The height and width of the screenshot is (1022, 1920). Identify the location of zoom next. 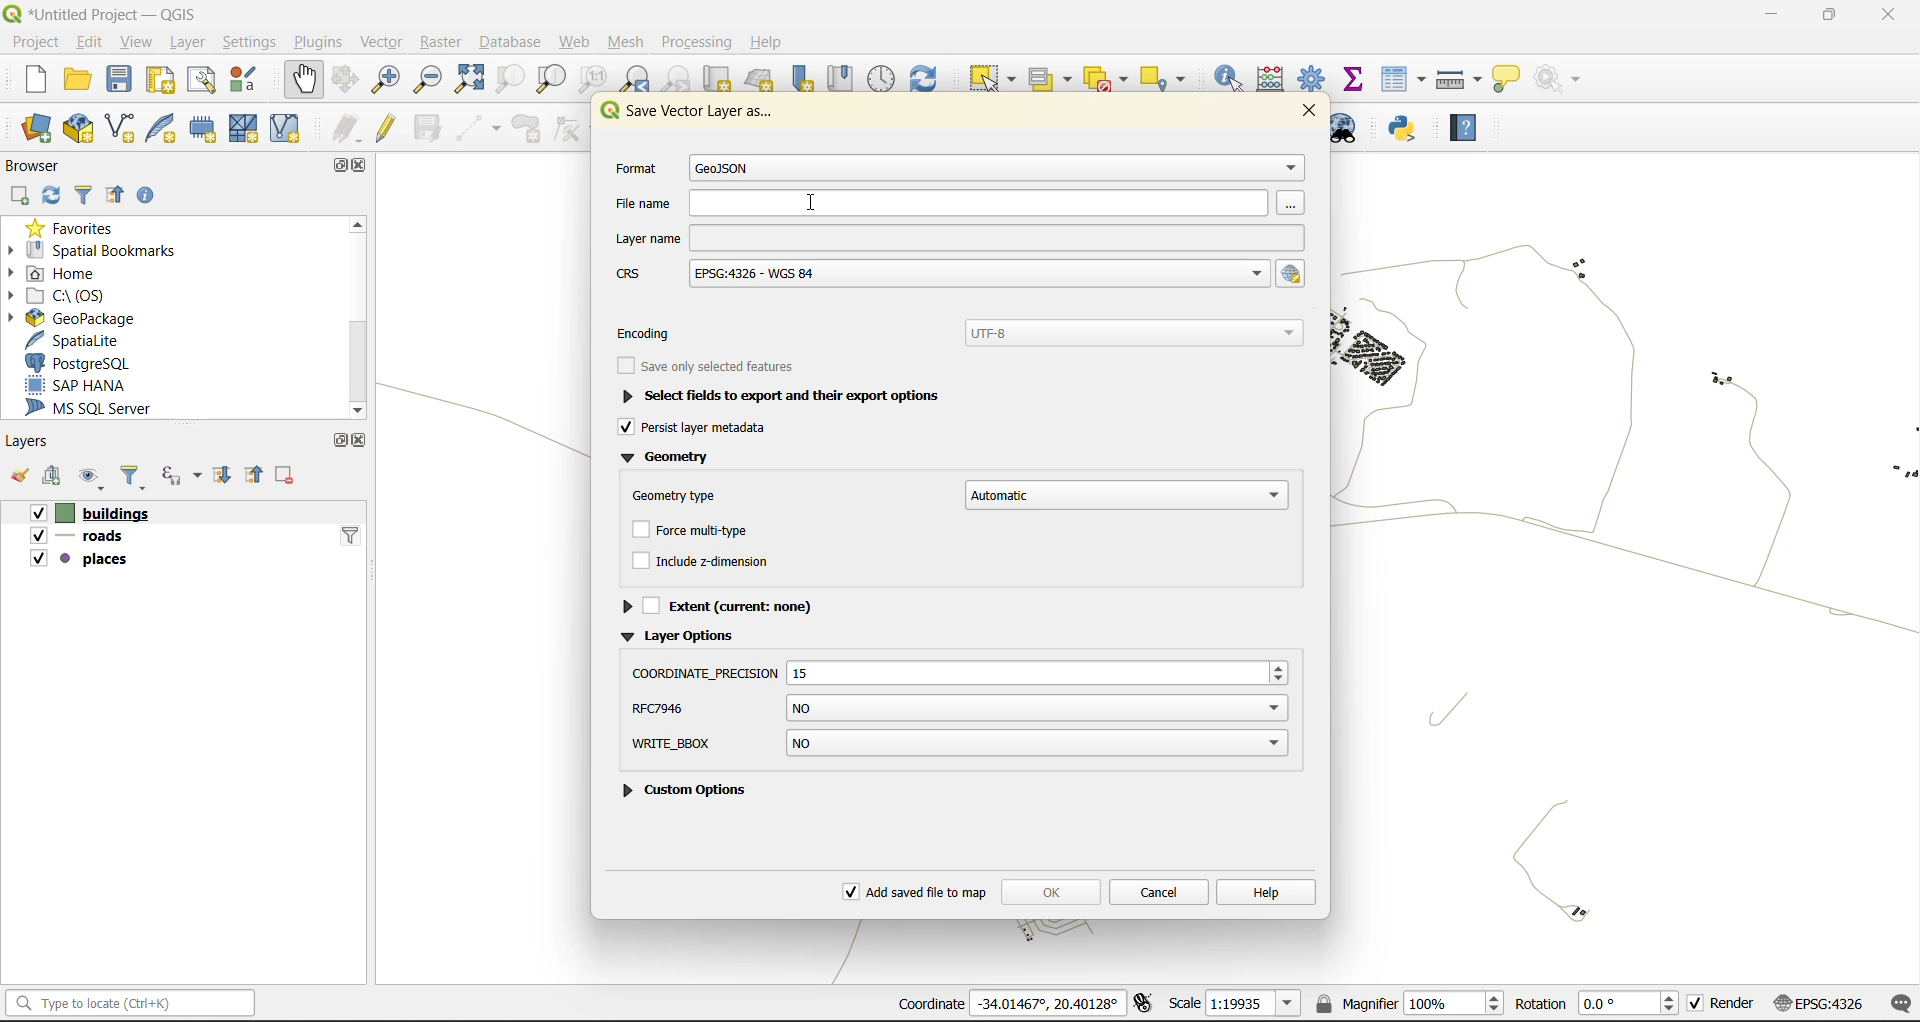
(682, 79).